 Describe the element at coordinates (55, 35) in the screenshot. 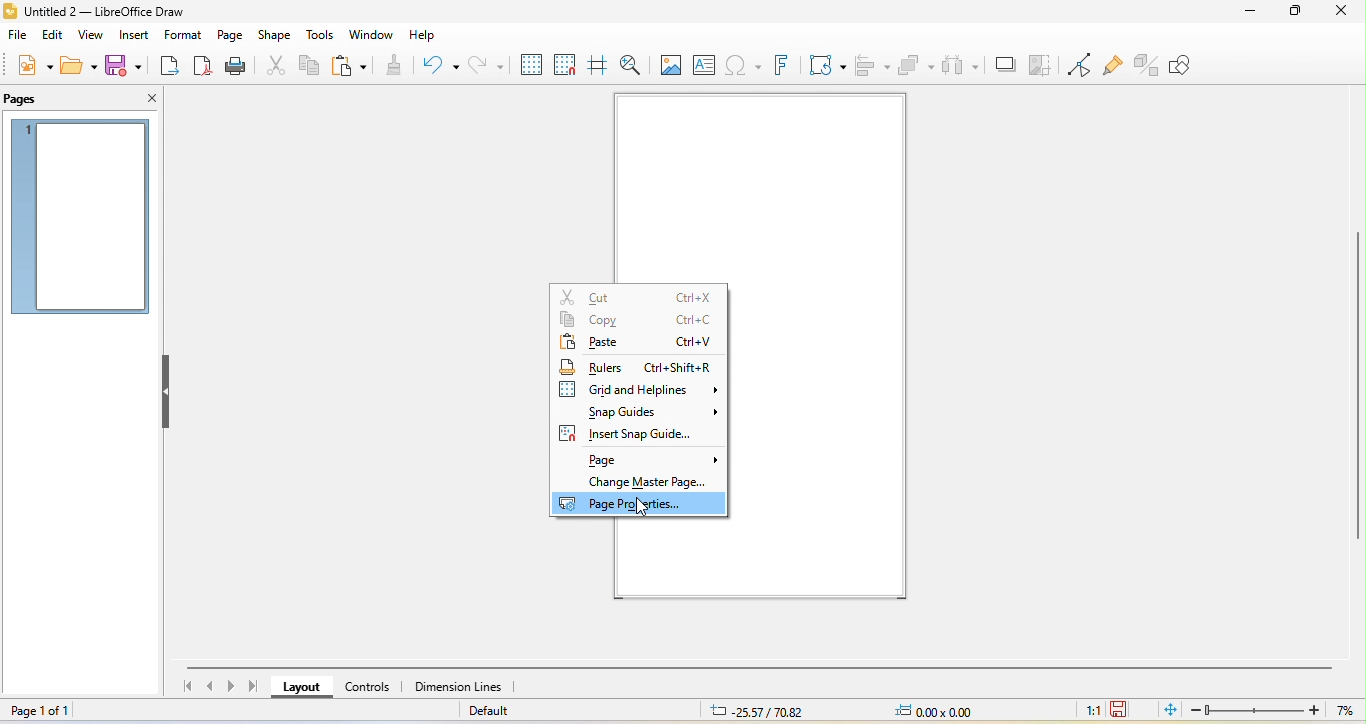

I see `edit` at that location.